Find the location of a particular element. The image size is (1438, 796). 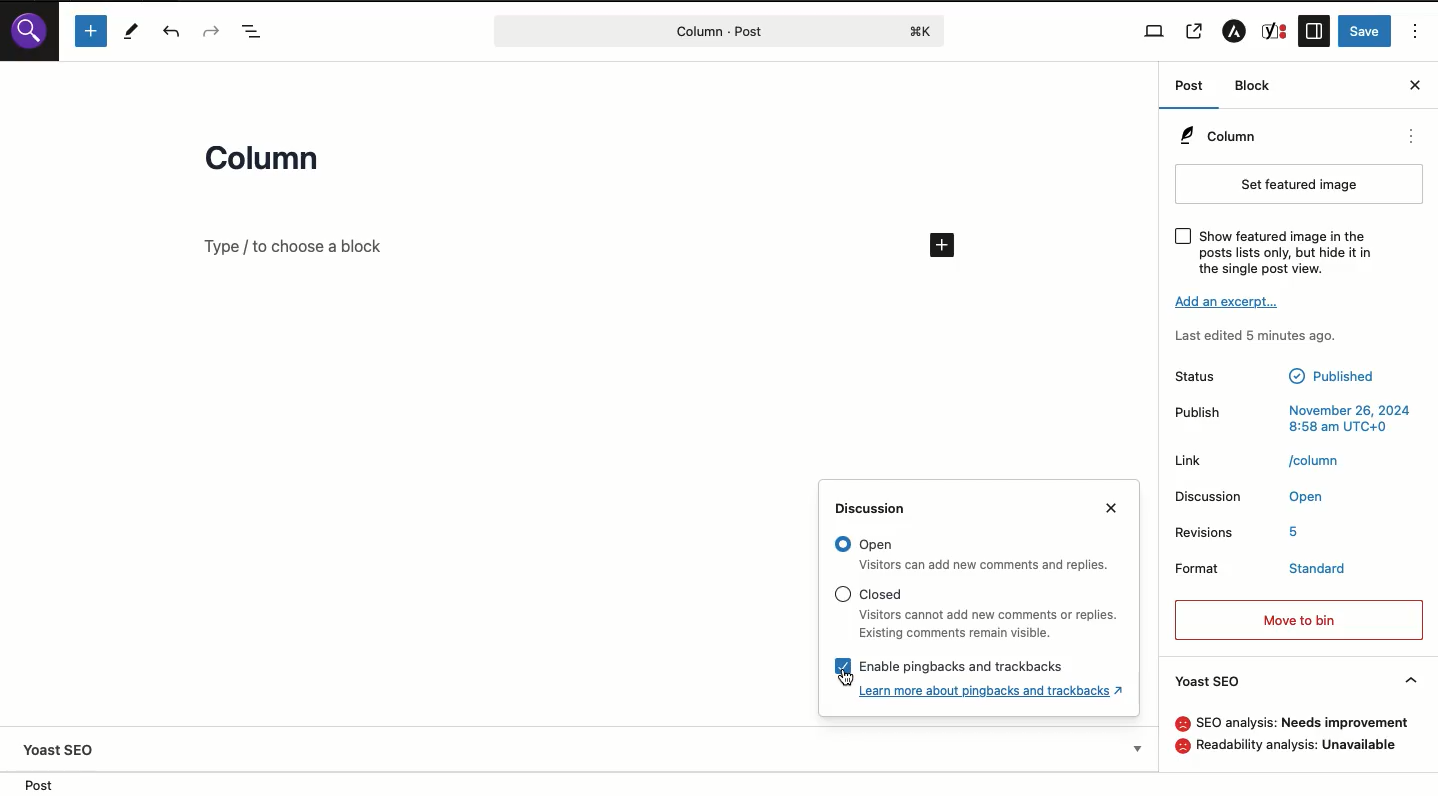

text is located at coordinates (1351, 418).